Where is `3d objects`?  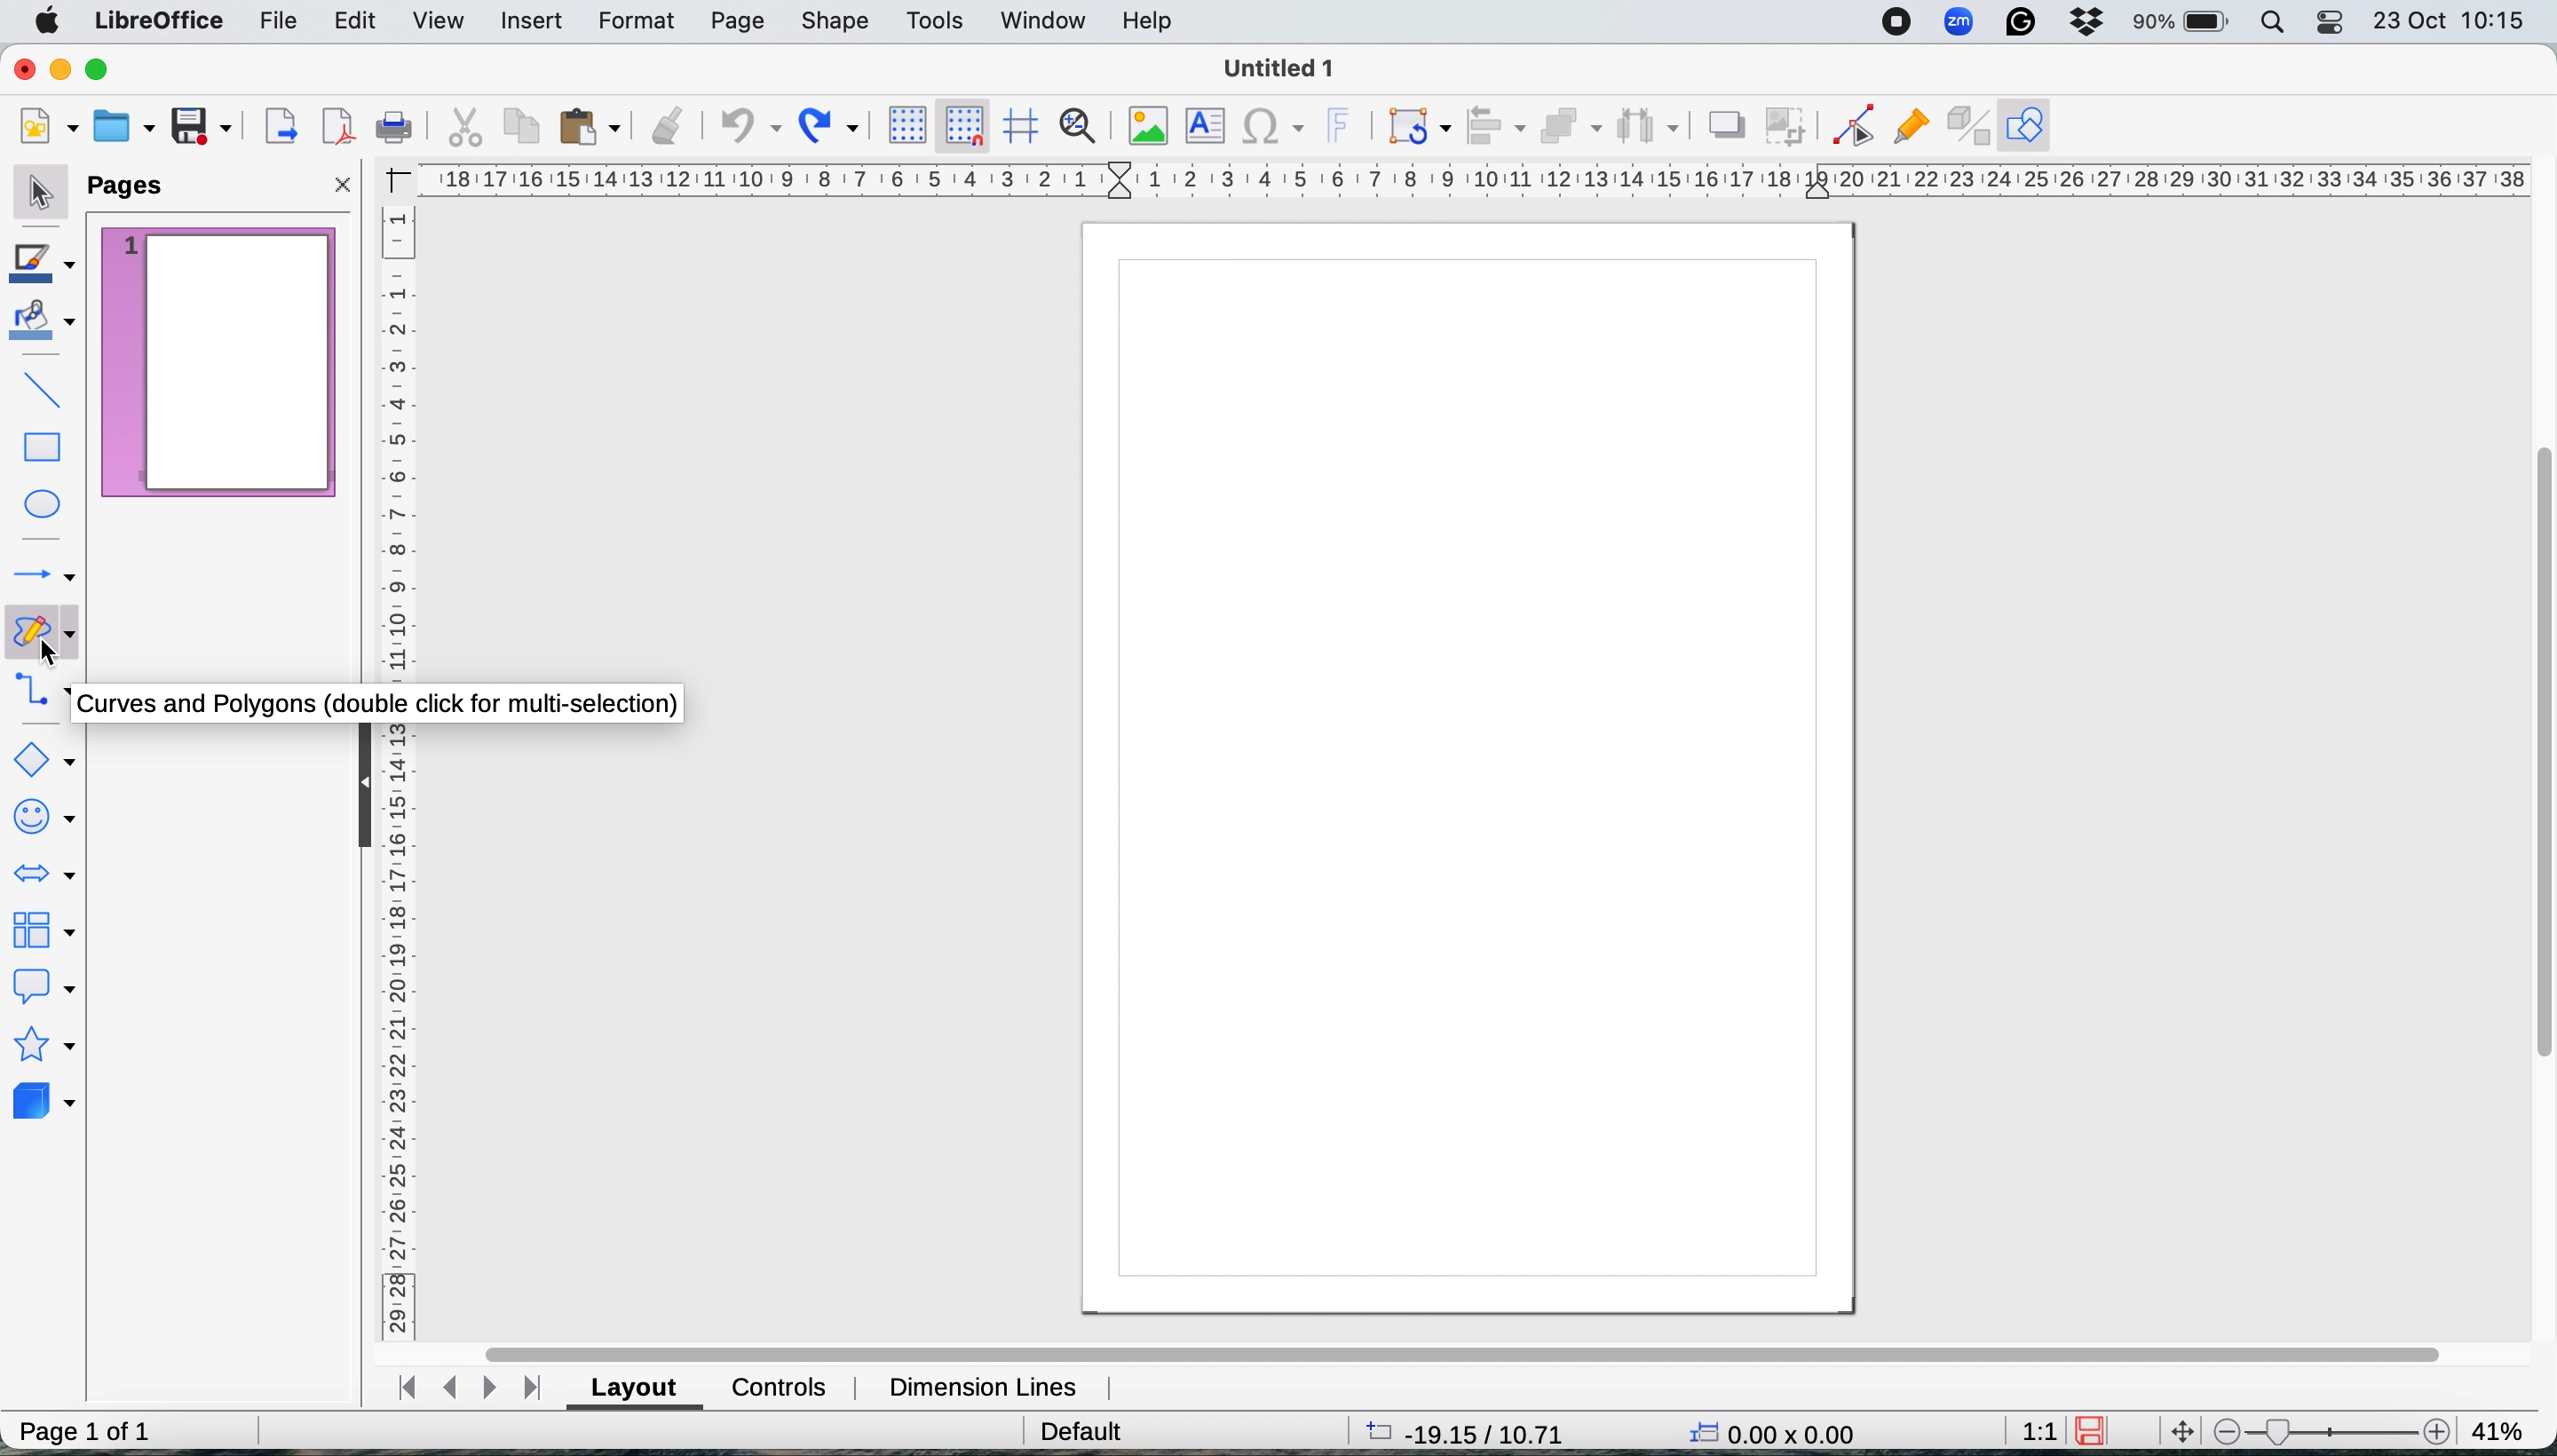
3d objects is located at coordinates (45, 1106).